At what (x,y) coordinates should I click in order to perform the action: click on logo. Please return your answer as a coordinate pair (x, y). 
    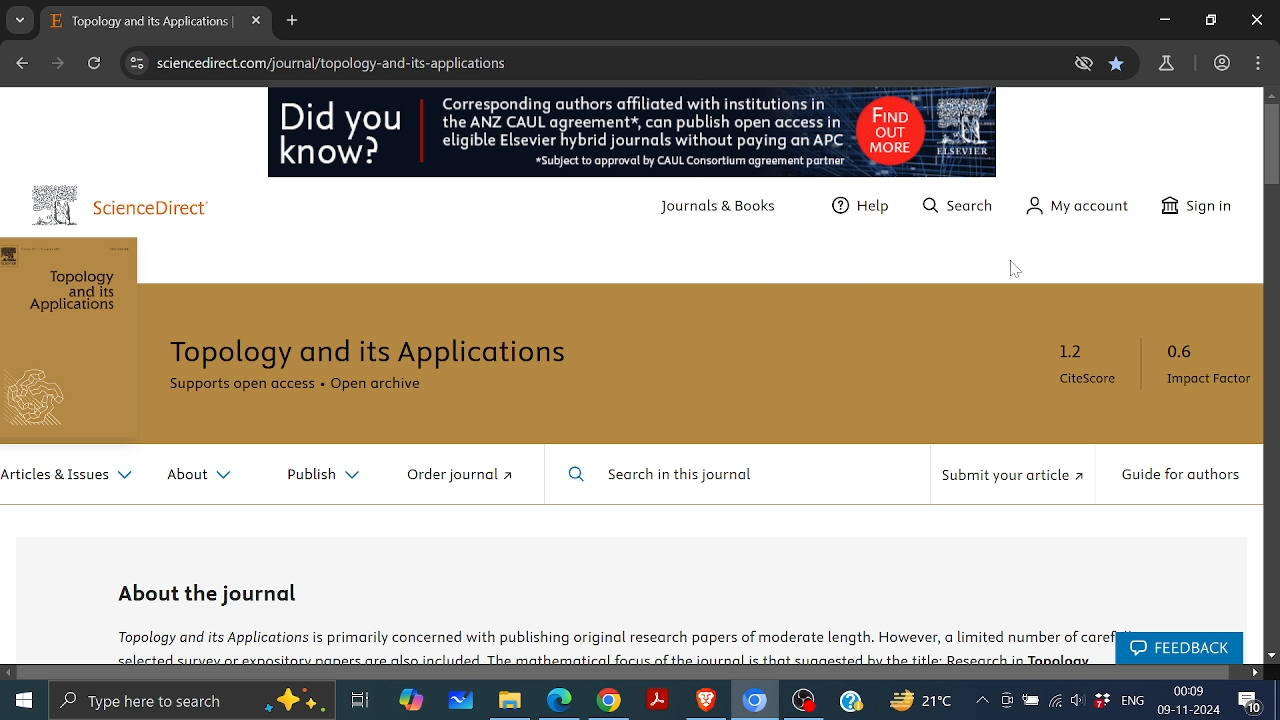
    Looking at the image, I should click on (55, 204).